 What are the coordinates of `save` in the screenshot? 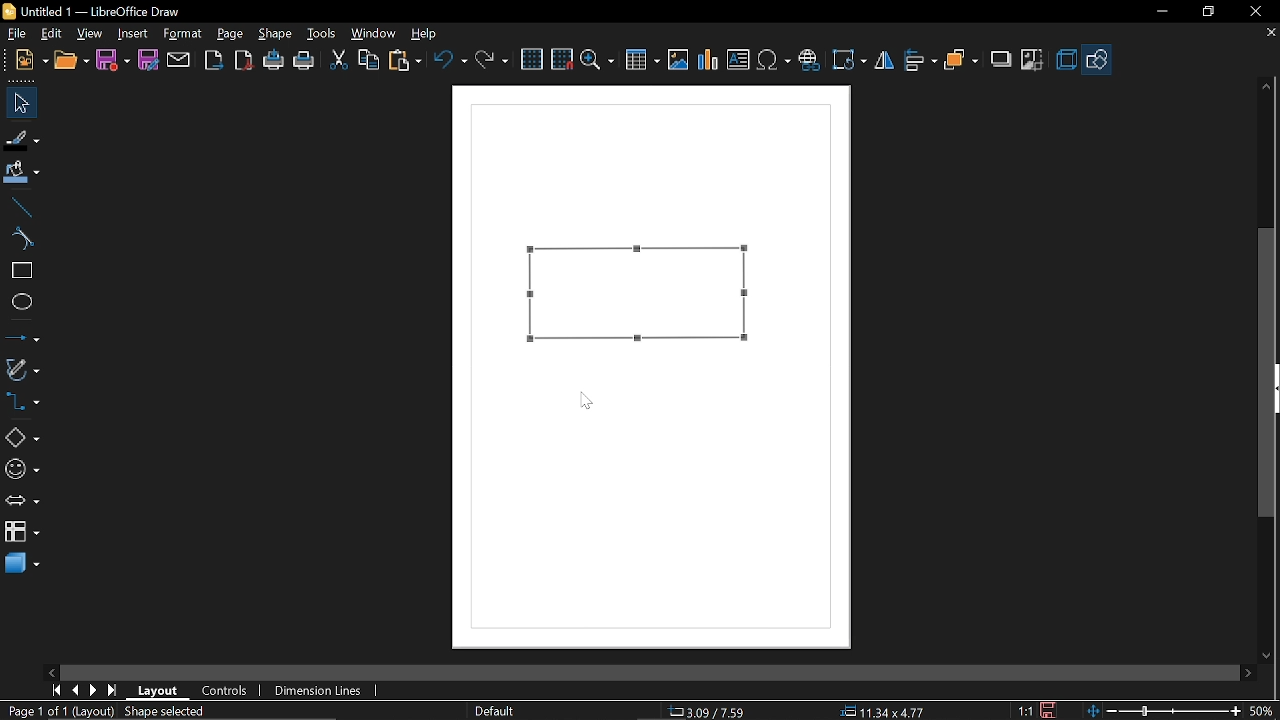 It's located at (1054, 710).